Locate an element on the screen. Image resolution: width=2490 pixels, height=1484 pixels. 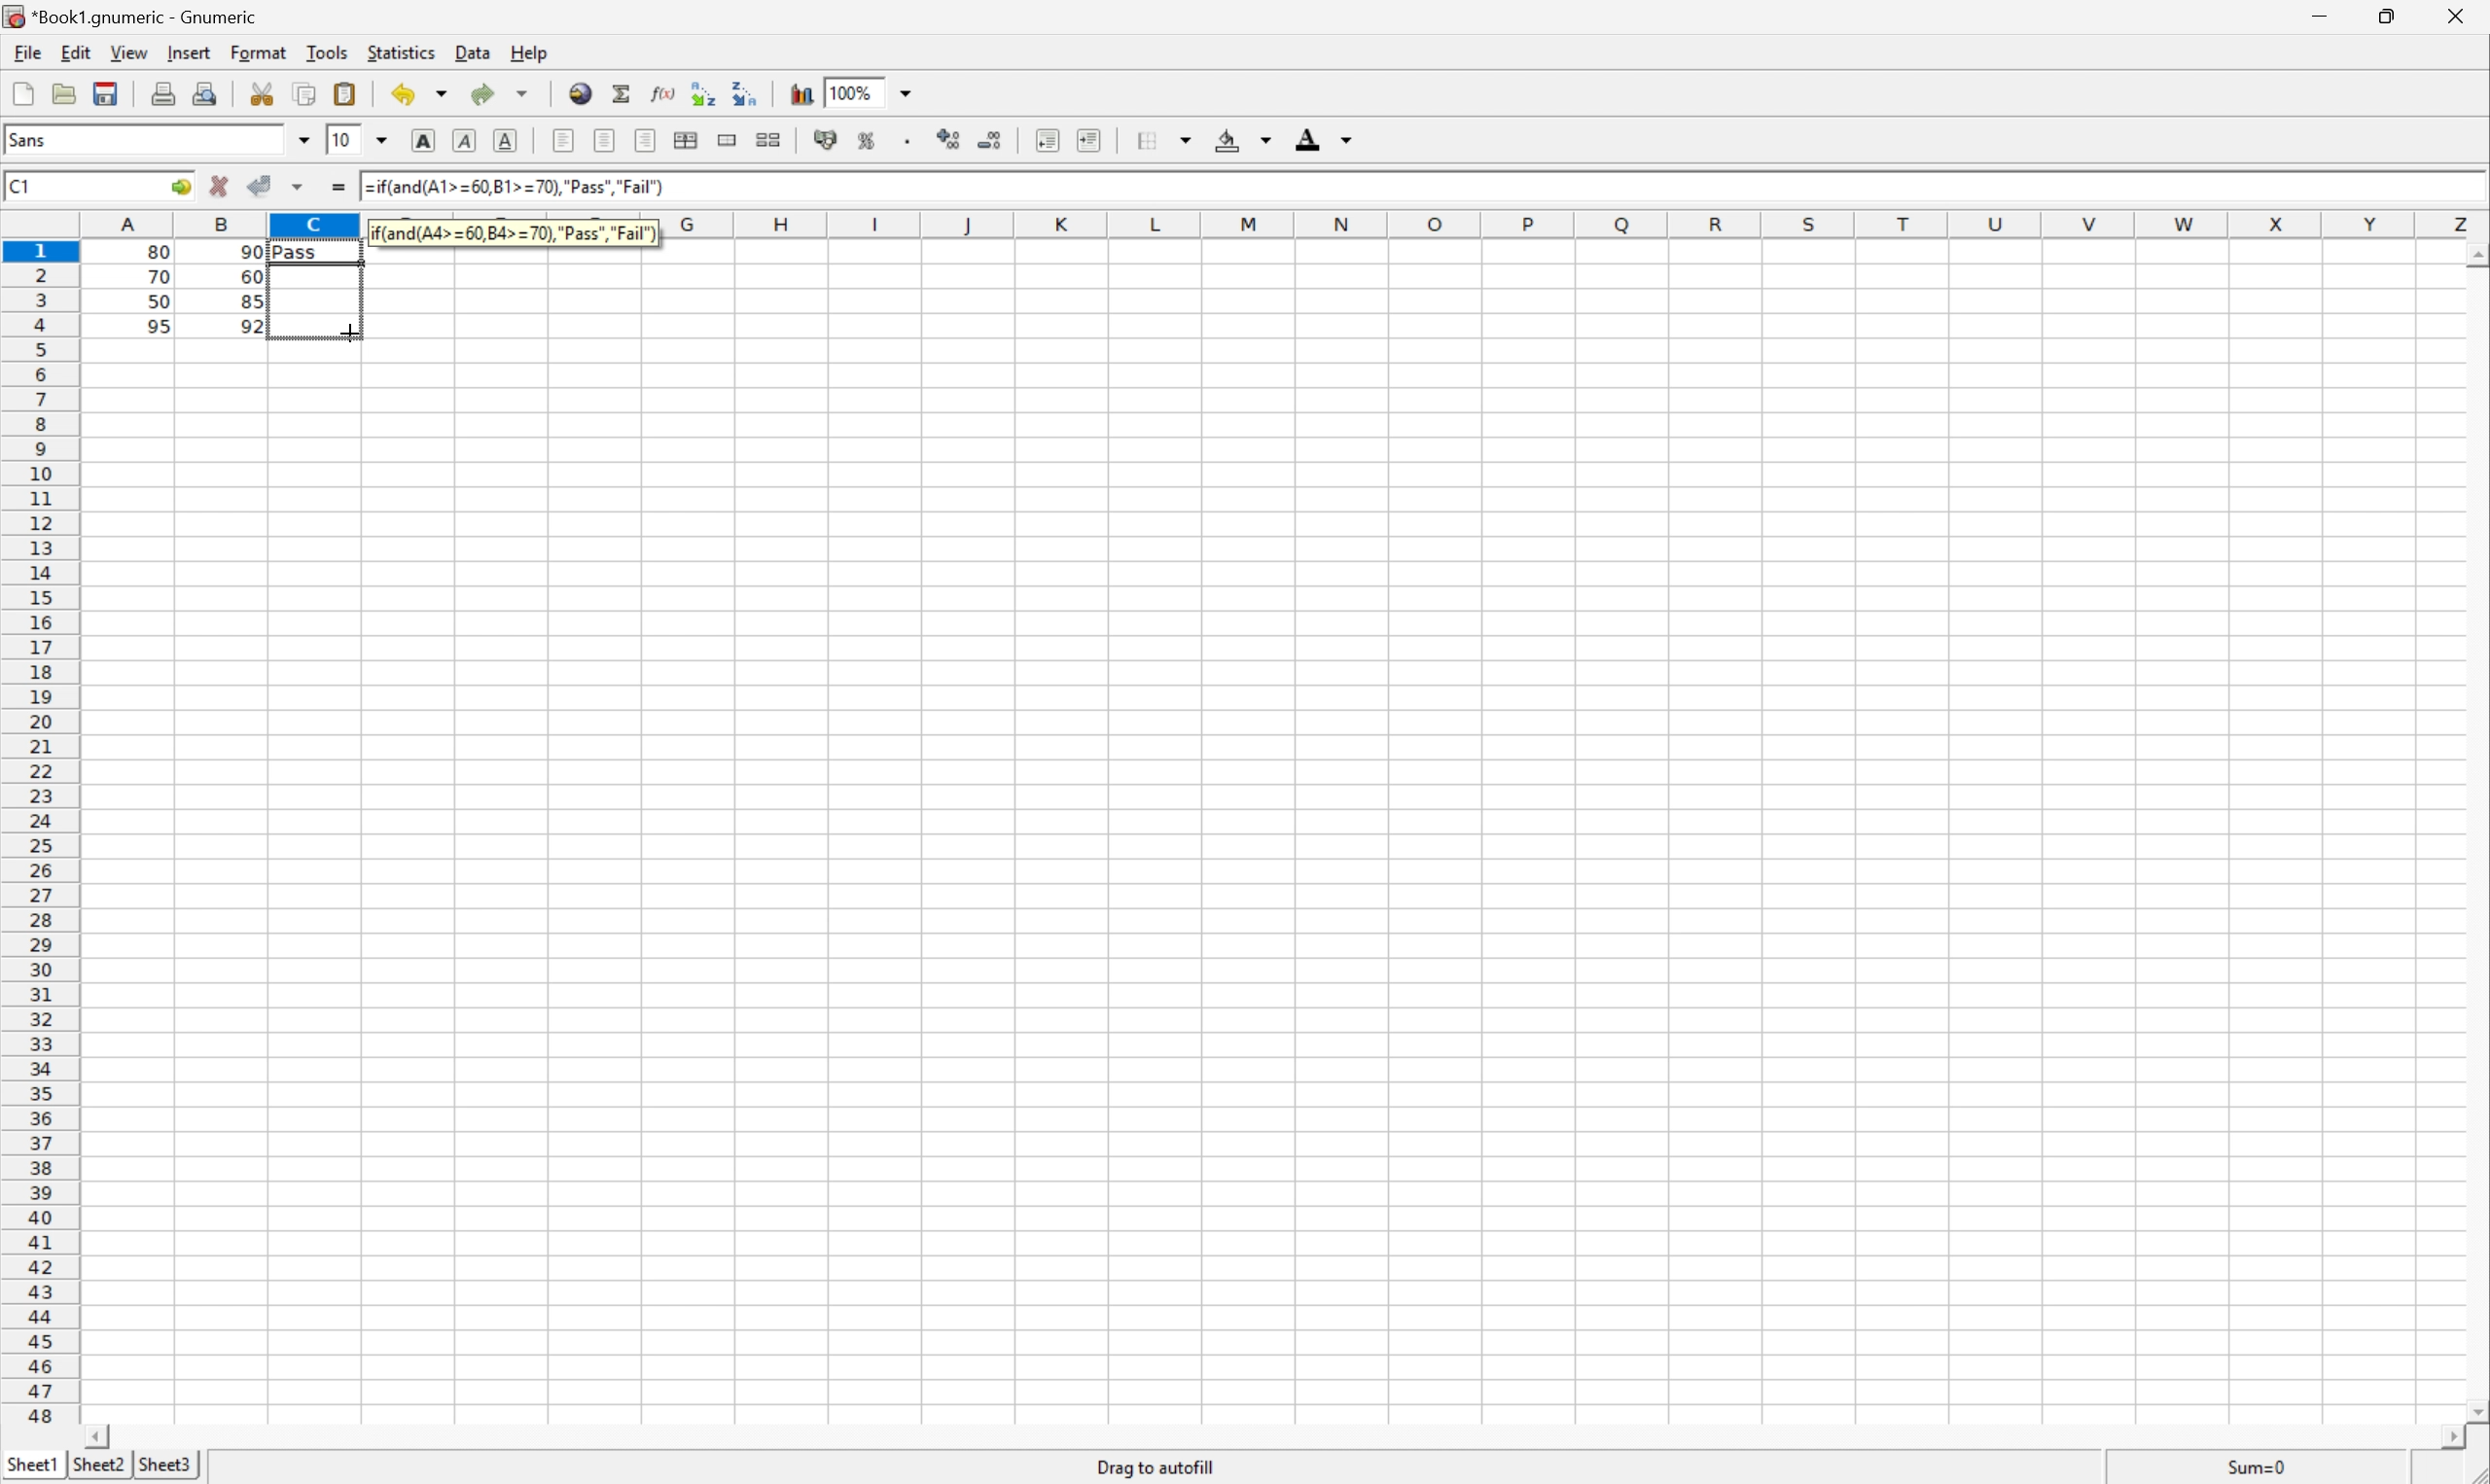
Italic is located at coordinates (467, 139).